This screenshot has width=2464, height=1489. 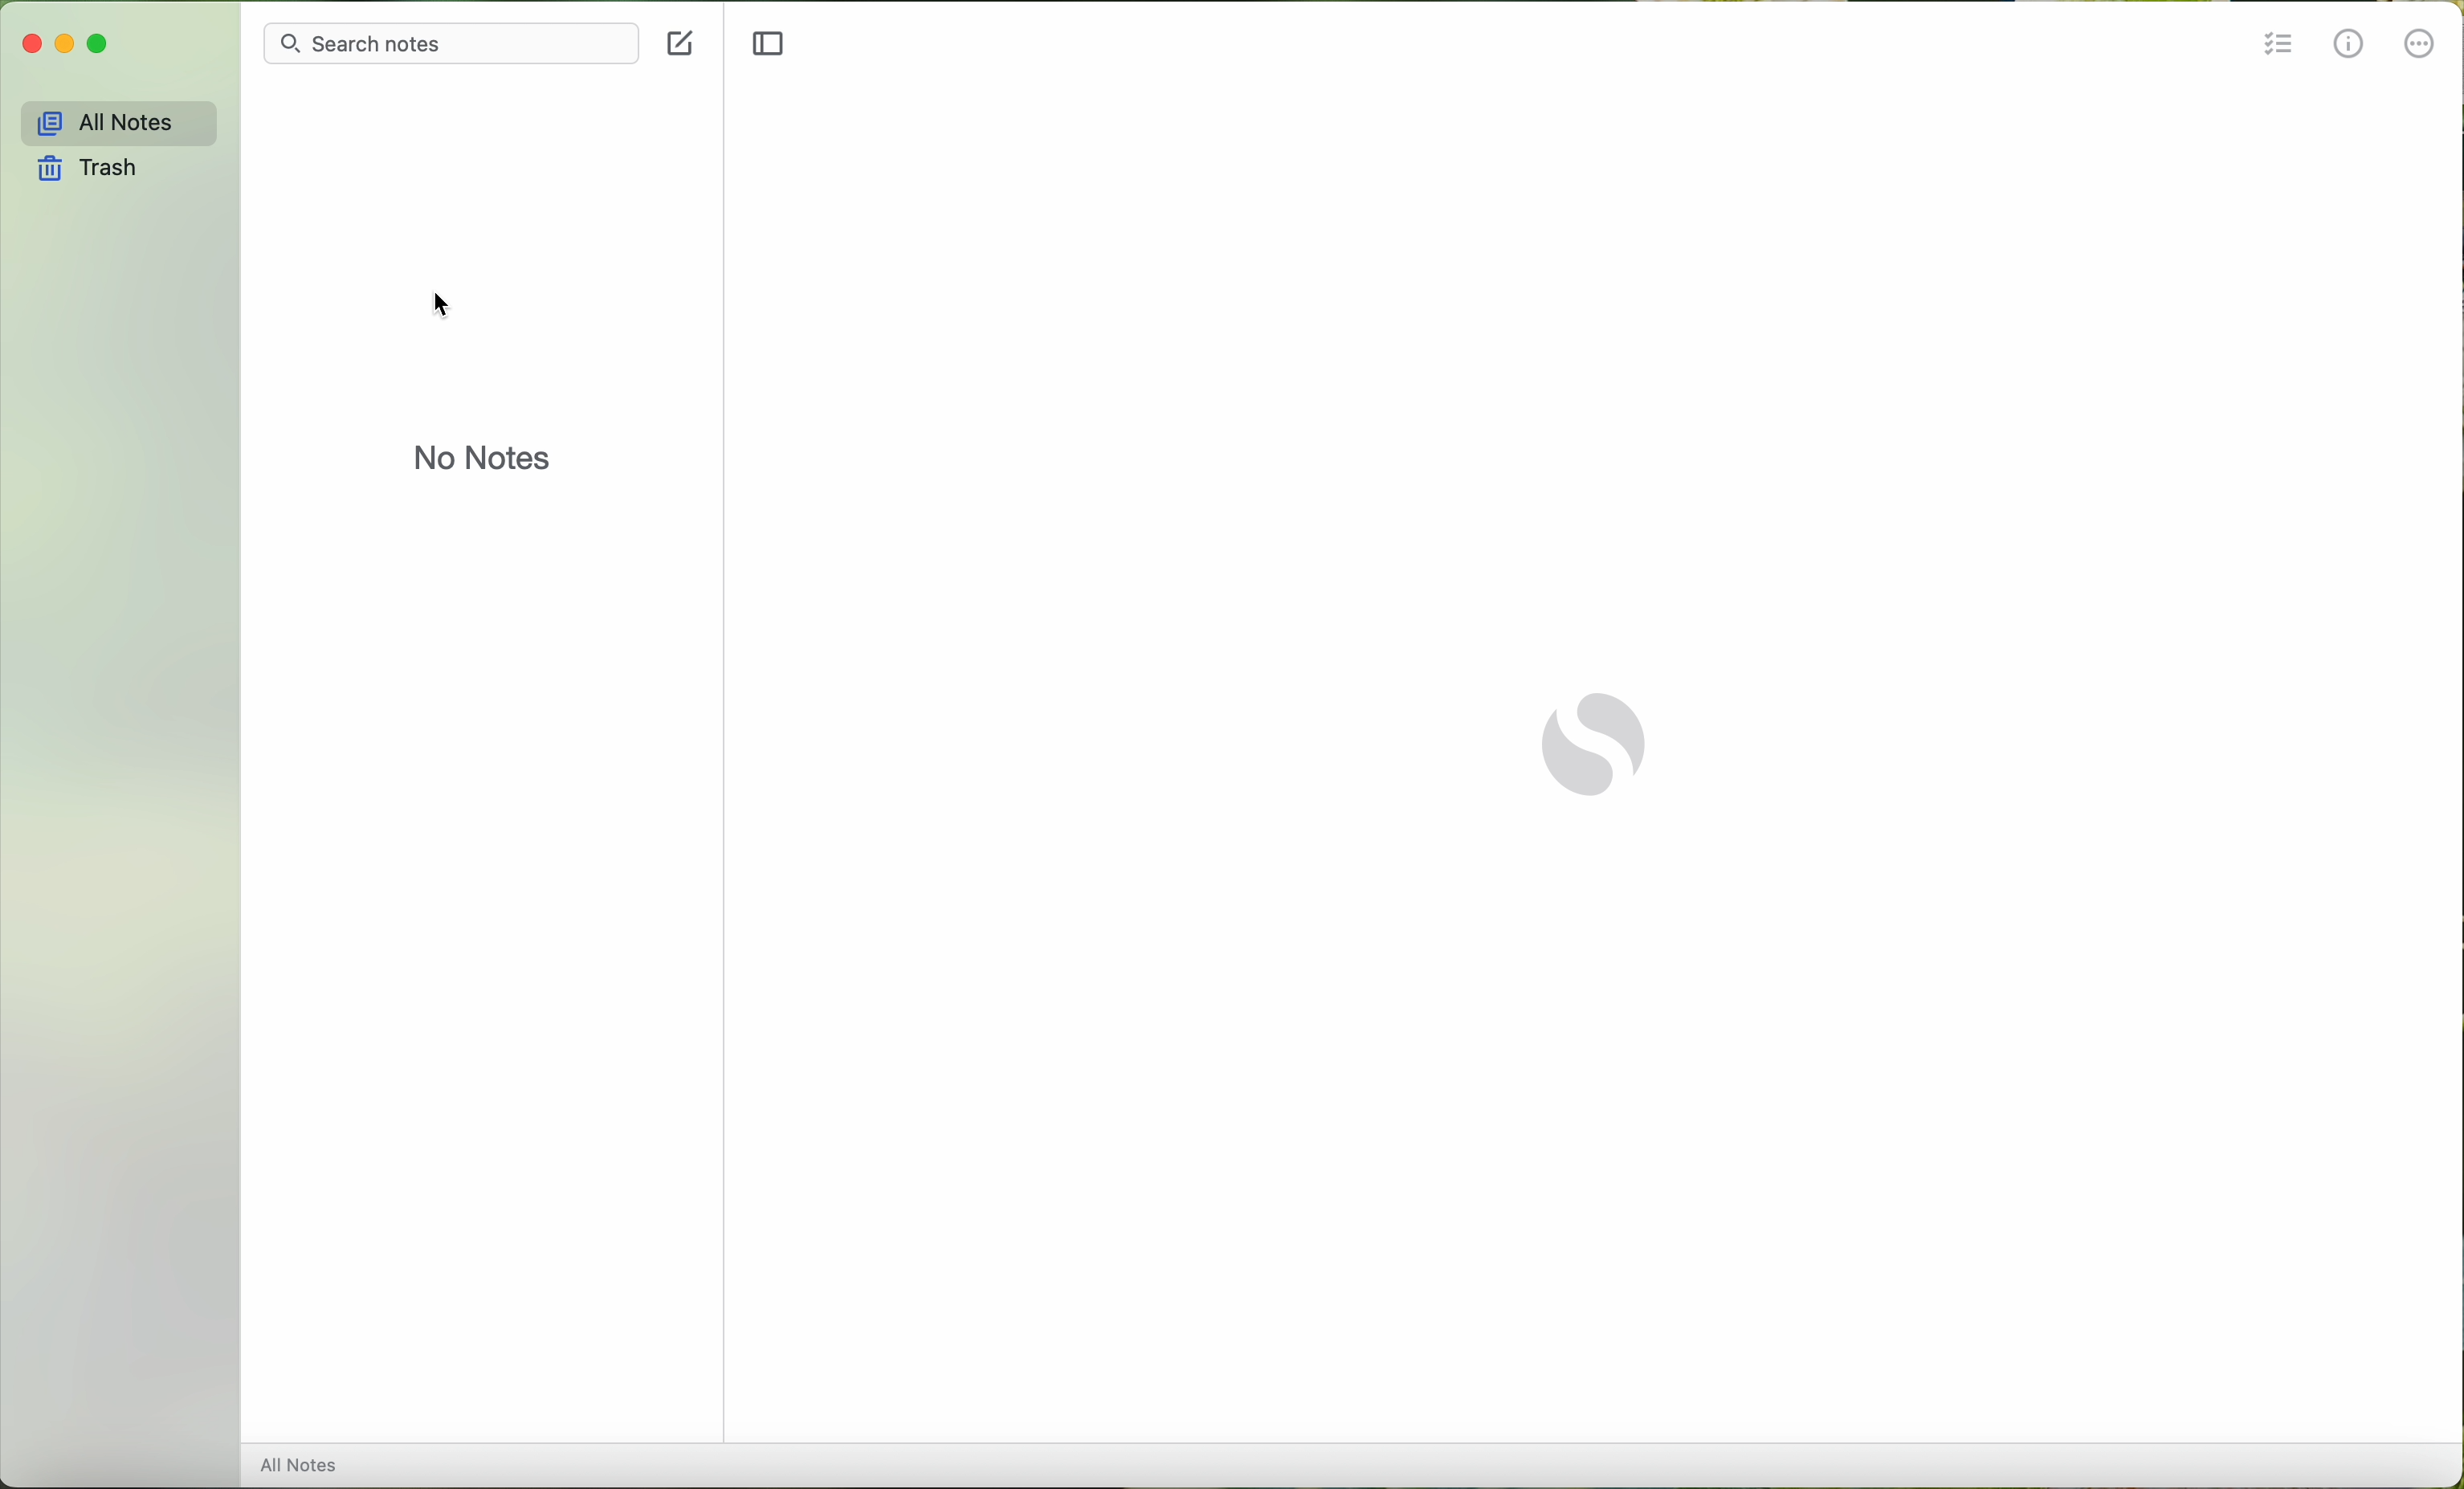 What do you see at coordinates (454, 44) in the screenshot?
I see `search notes` at bounding box center [454, 44].